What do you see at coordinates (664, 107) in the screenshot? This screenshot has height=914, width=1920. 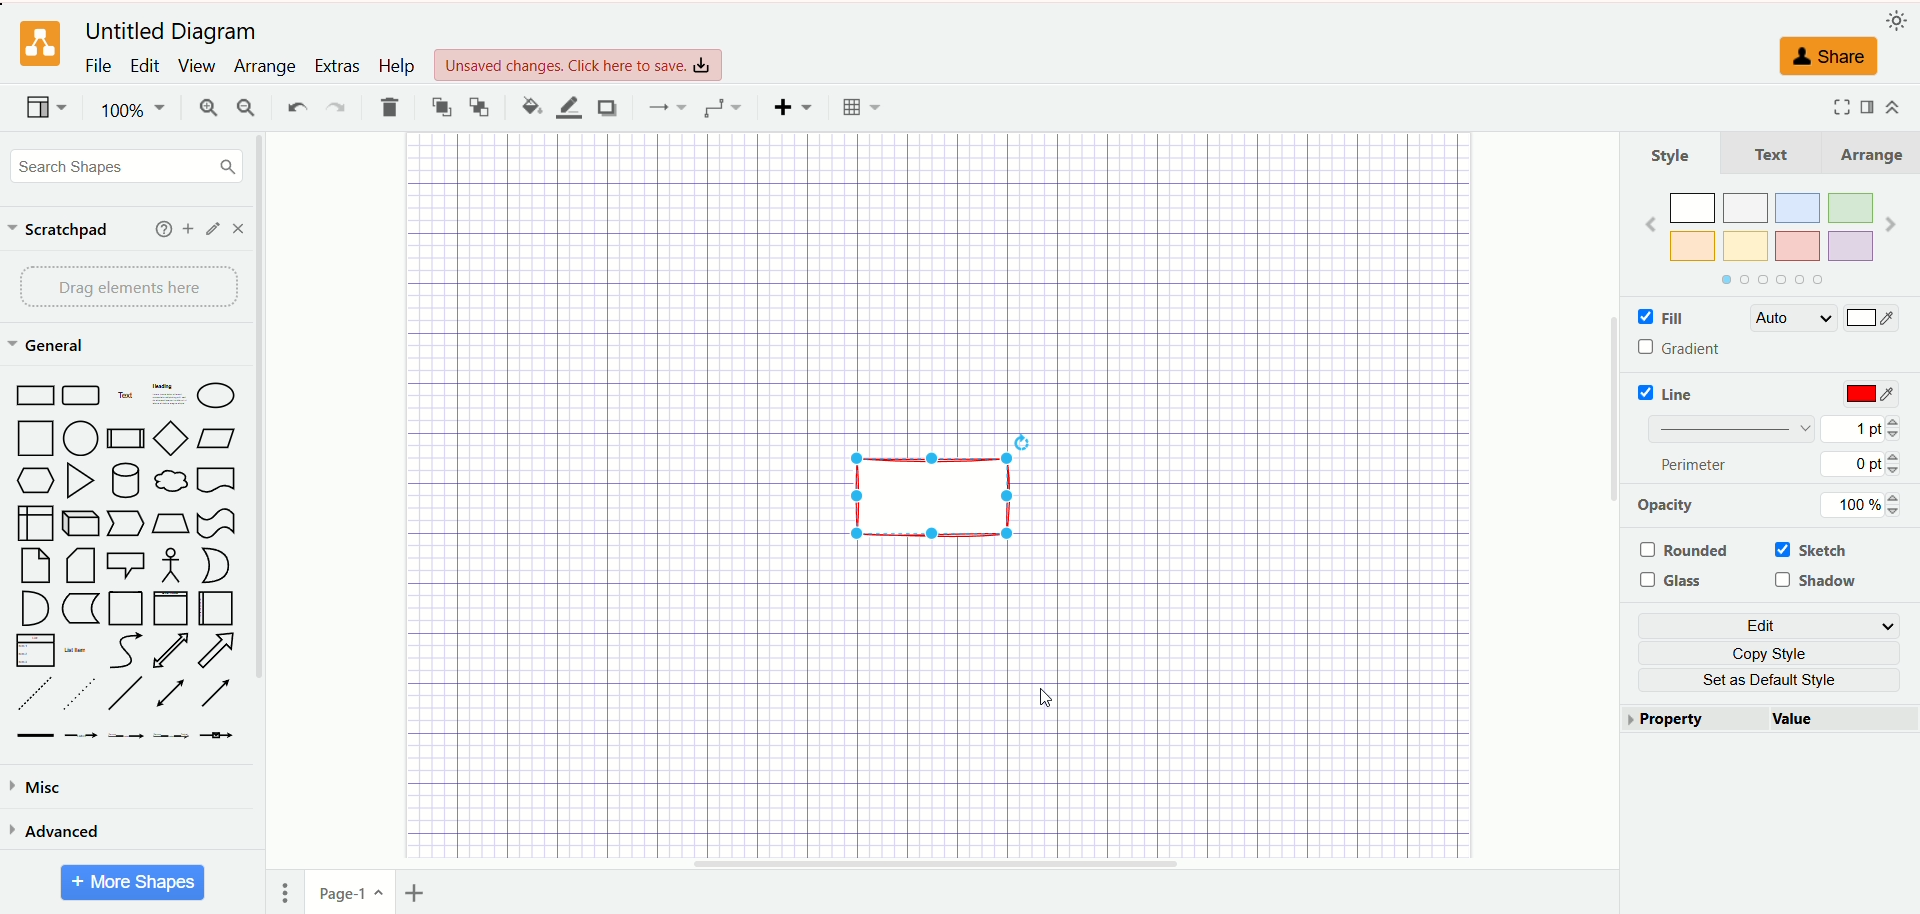 I see `connection` at bounding box center [664, 107].